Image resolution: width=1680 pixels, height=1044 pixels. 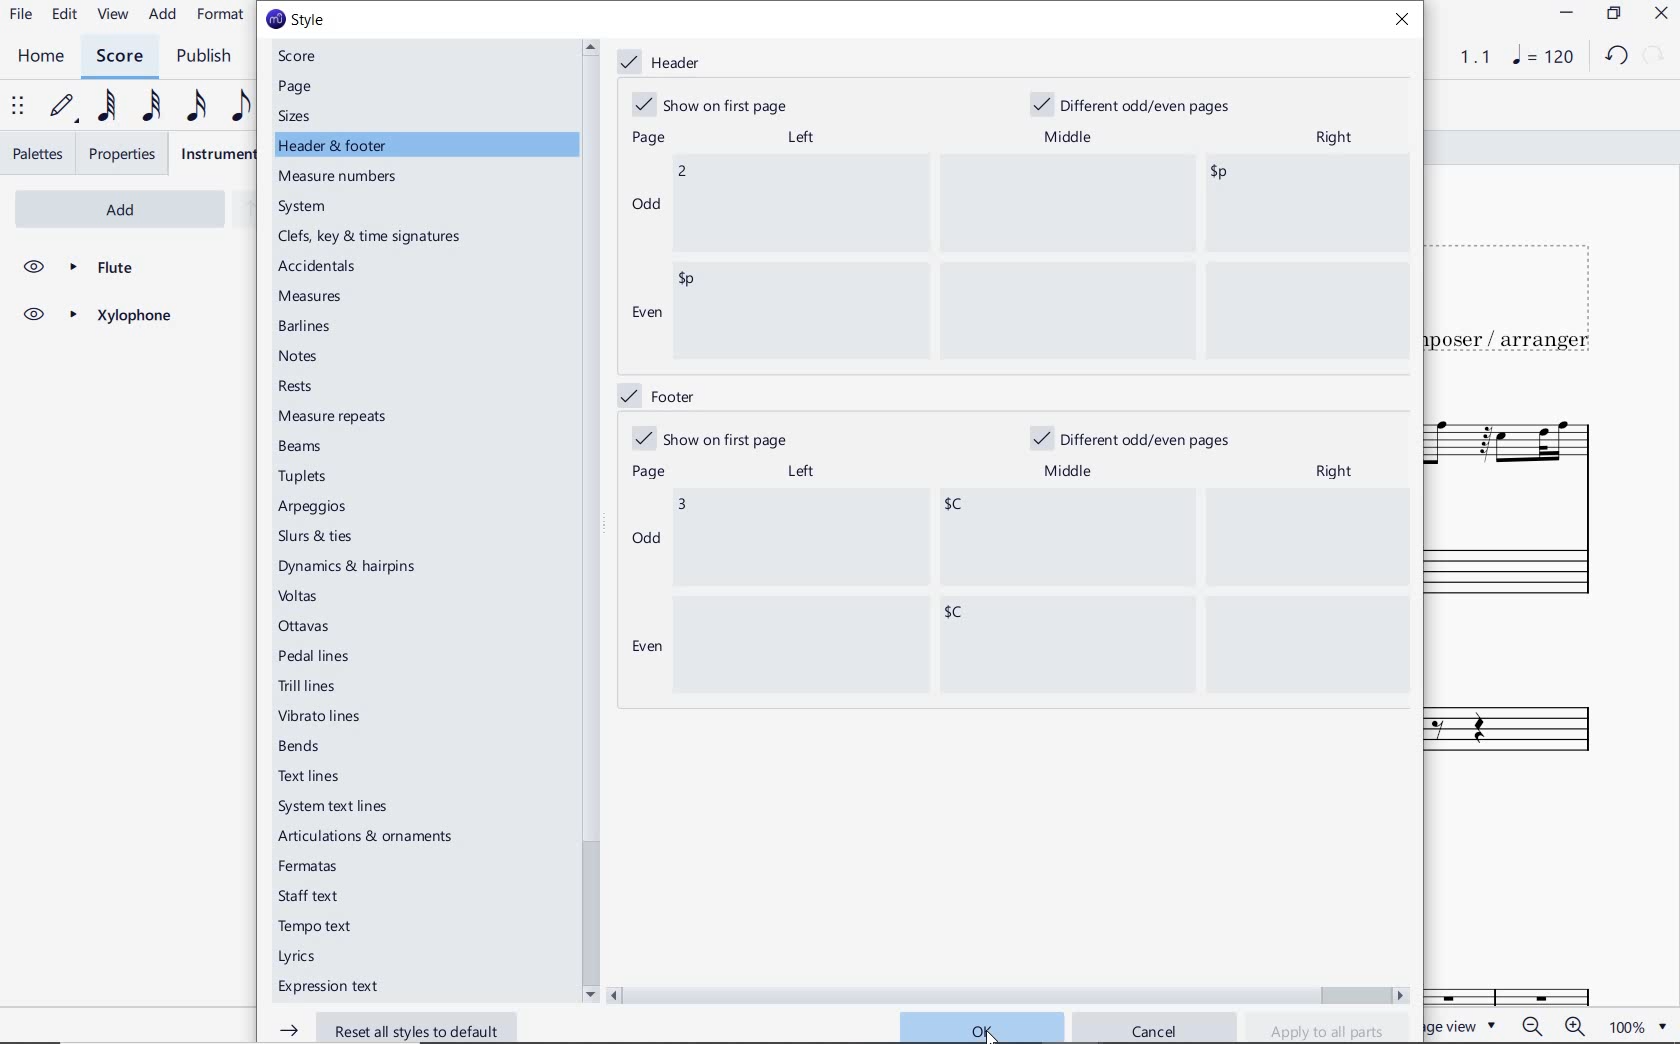 What do you see at coordinates (1042, 257) in the screenshot?
I see `data entered "2"` at bounding box center [1042, 257].